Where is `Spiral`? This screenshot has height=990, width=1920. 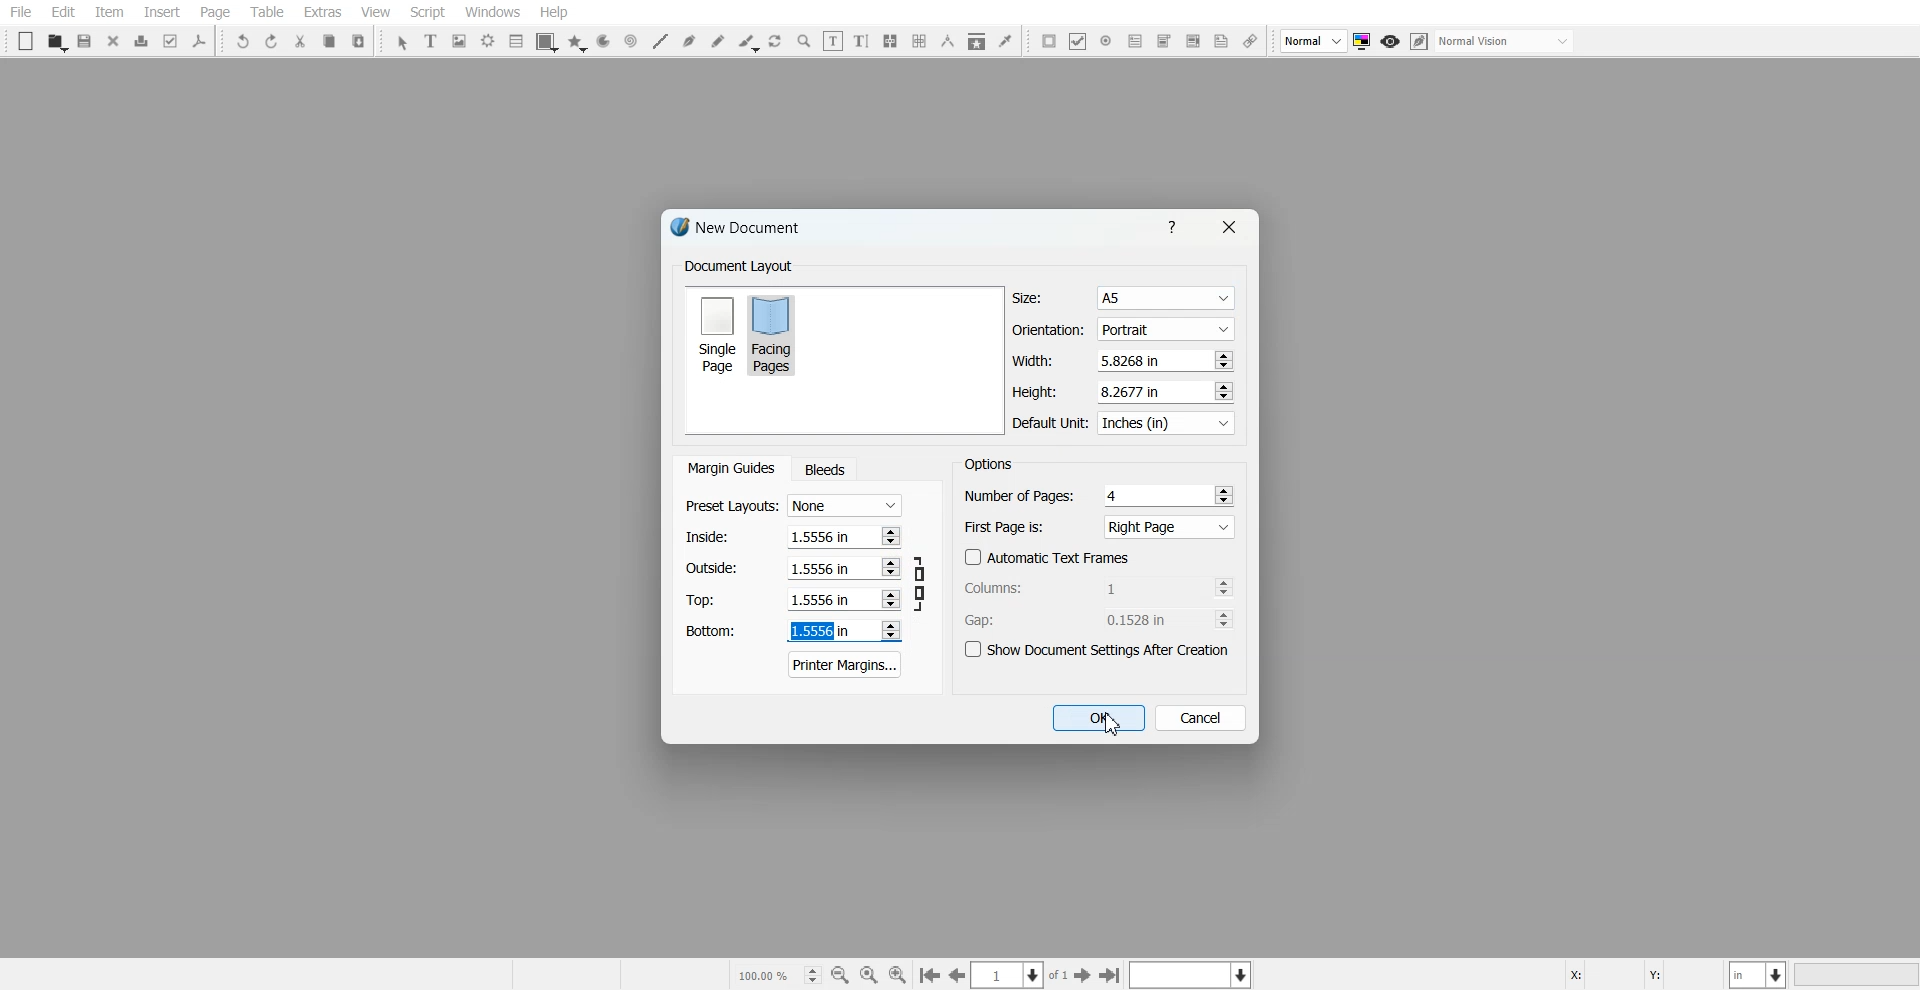 Spiral is located at coordinates (630, 41).